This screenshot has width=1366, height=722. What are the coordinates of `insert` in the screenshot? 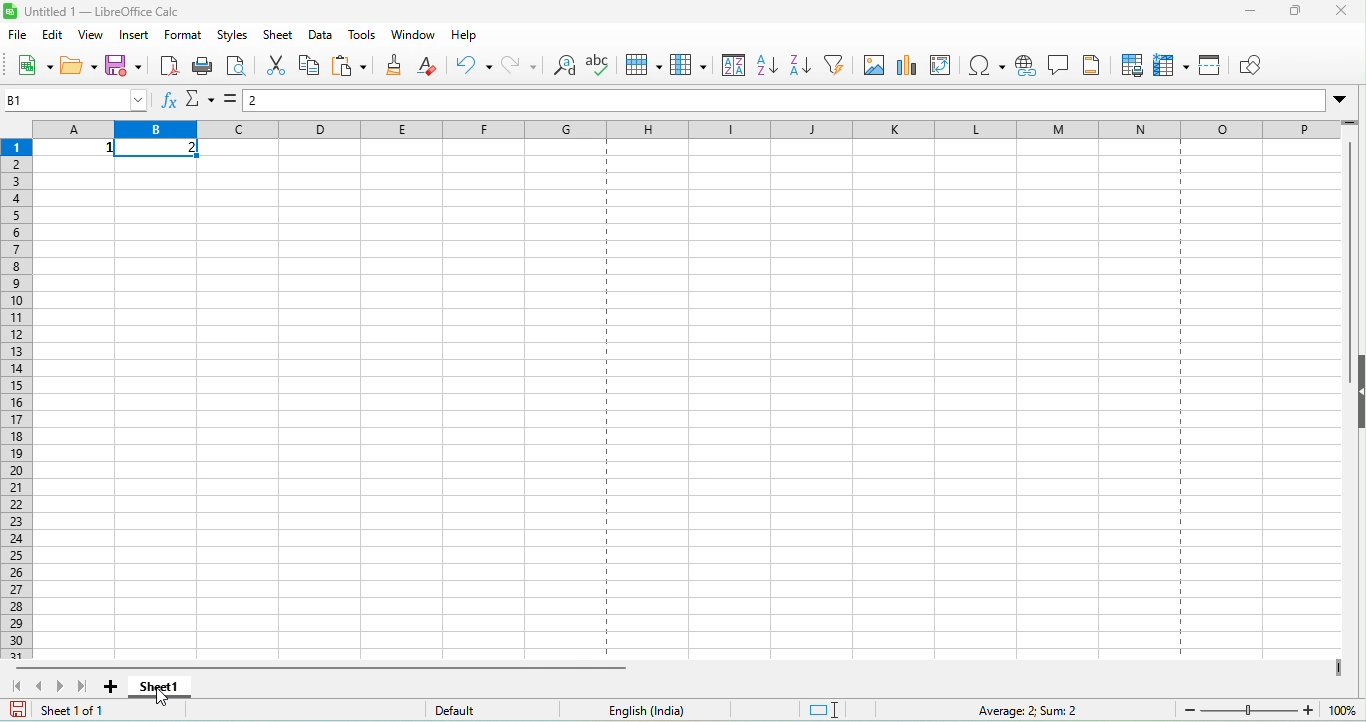 It's located at (136, 34).